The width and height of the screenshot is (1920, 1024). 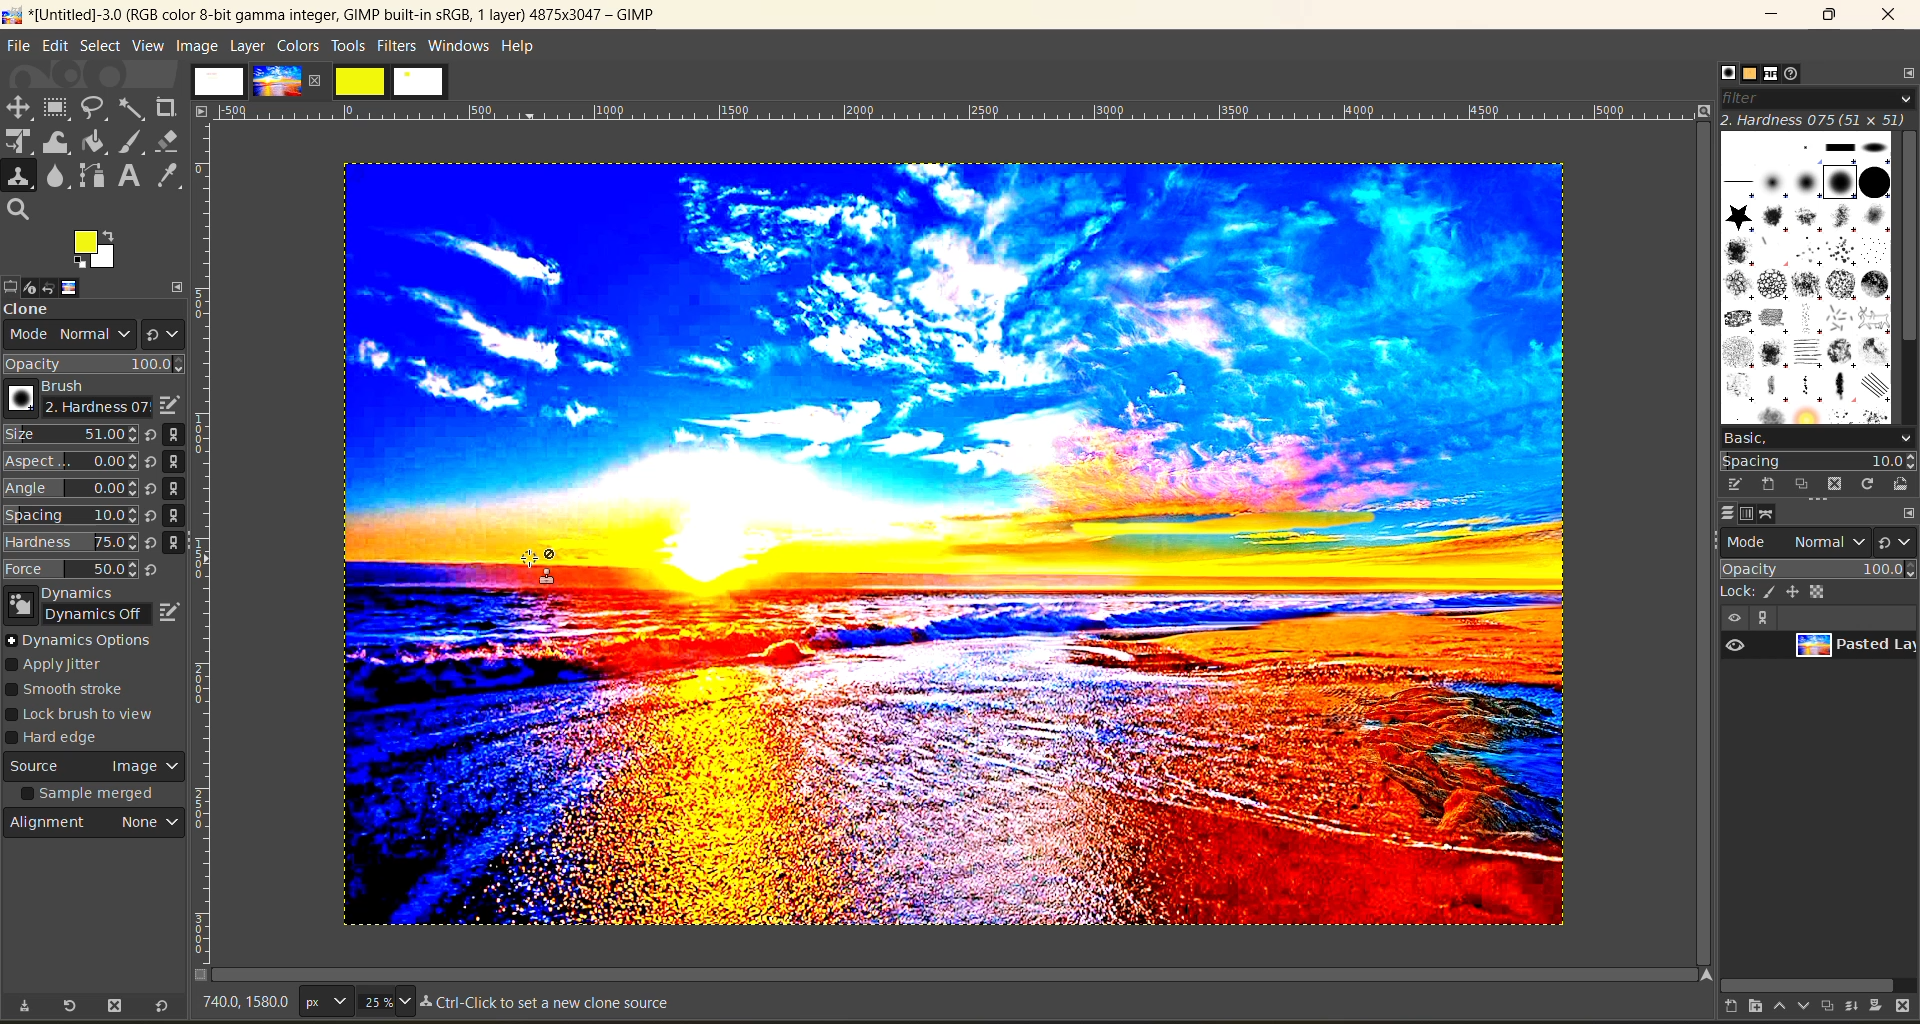 What do you see at coordinates (1771, 1007) in the screenshot?
I see `raise this layer` at bounding box center [1771, 1007].